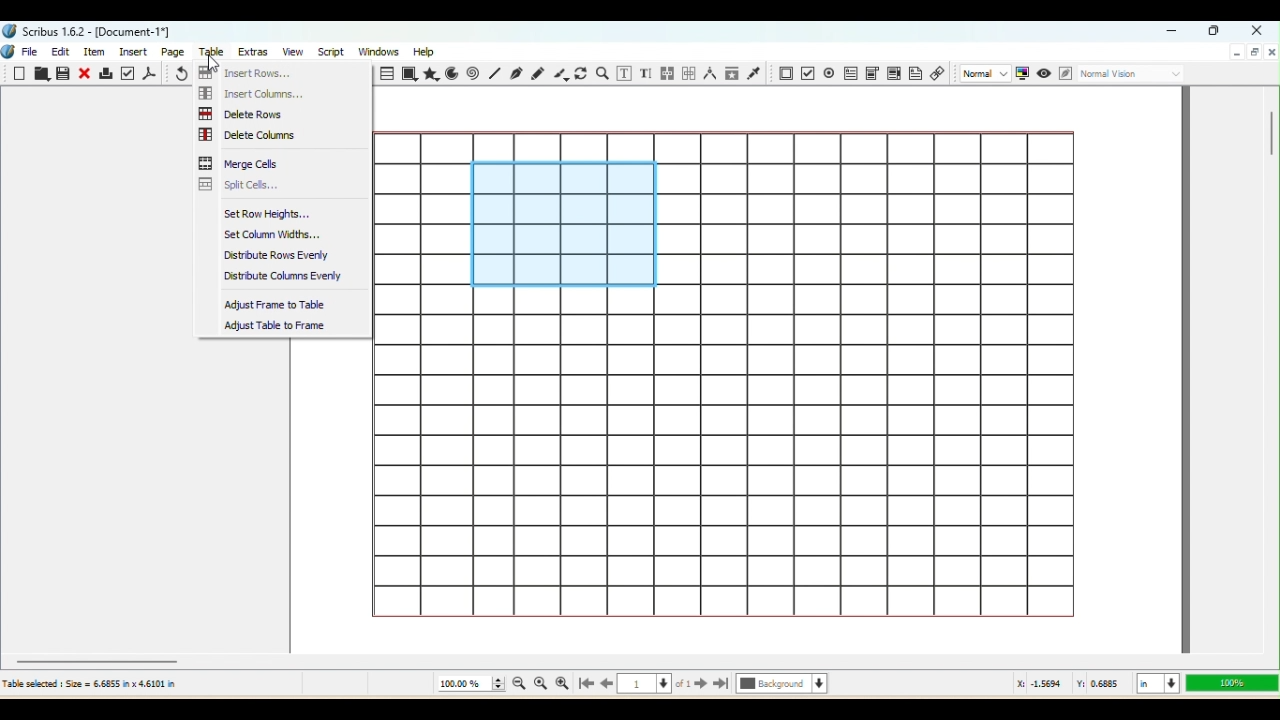  I want to click on Zoom level, so click(1230, 683).